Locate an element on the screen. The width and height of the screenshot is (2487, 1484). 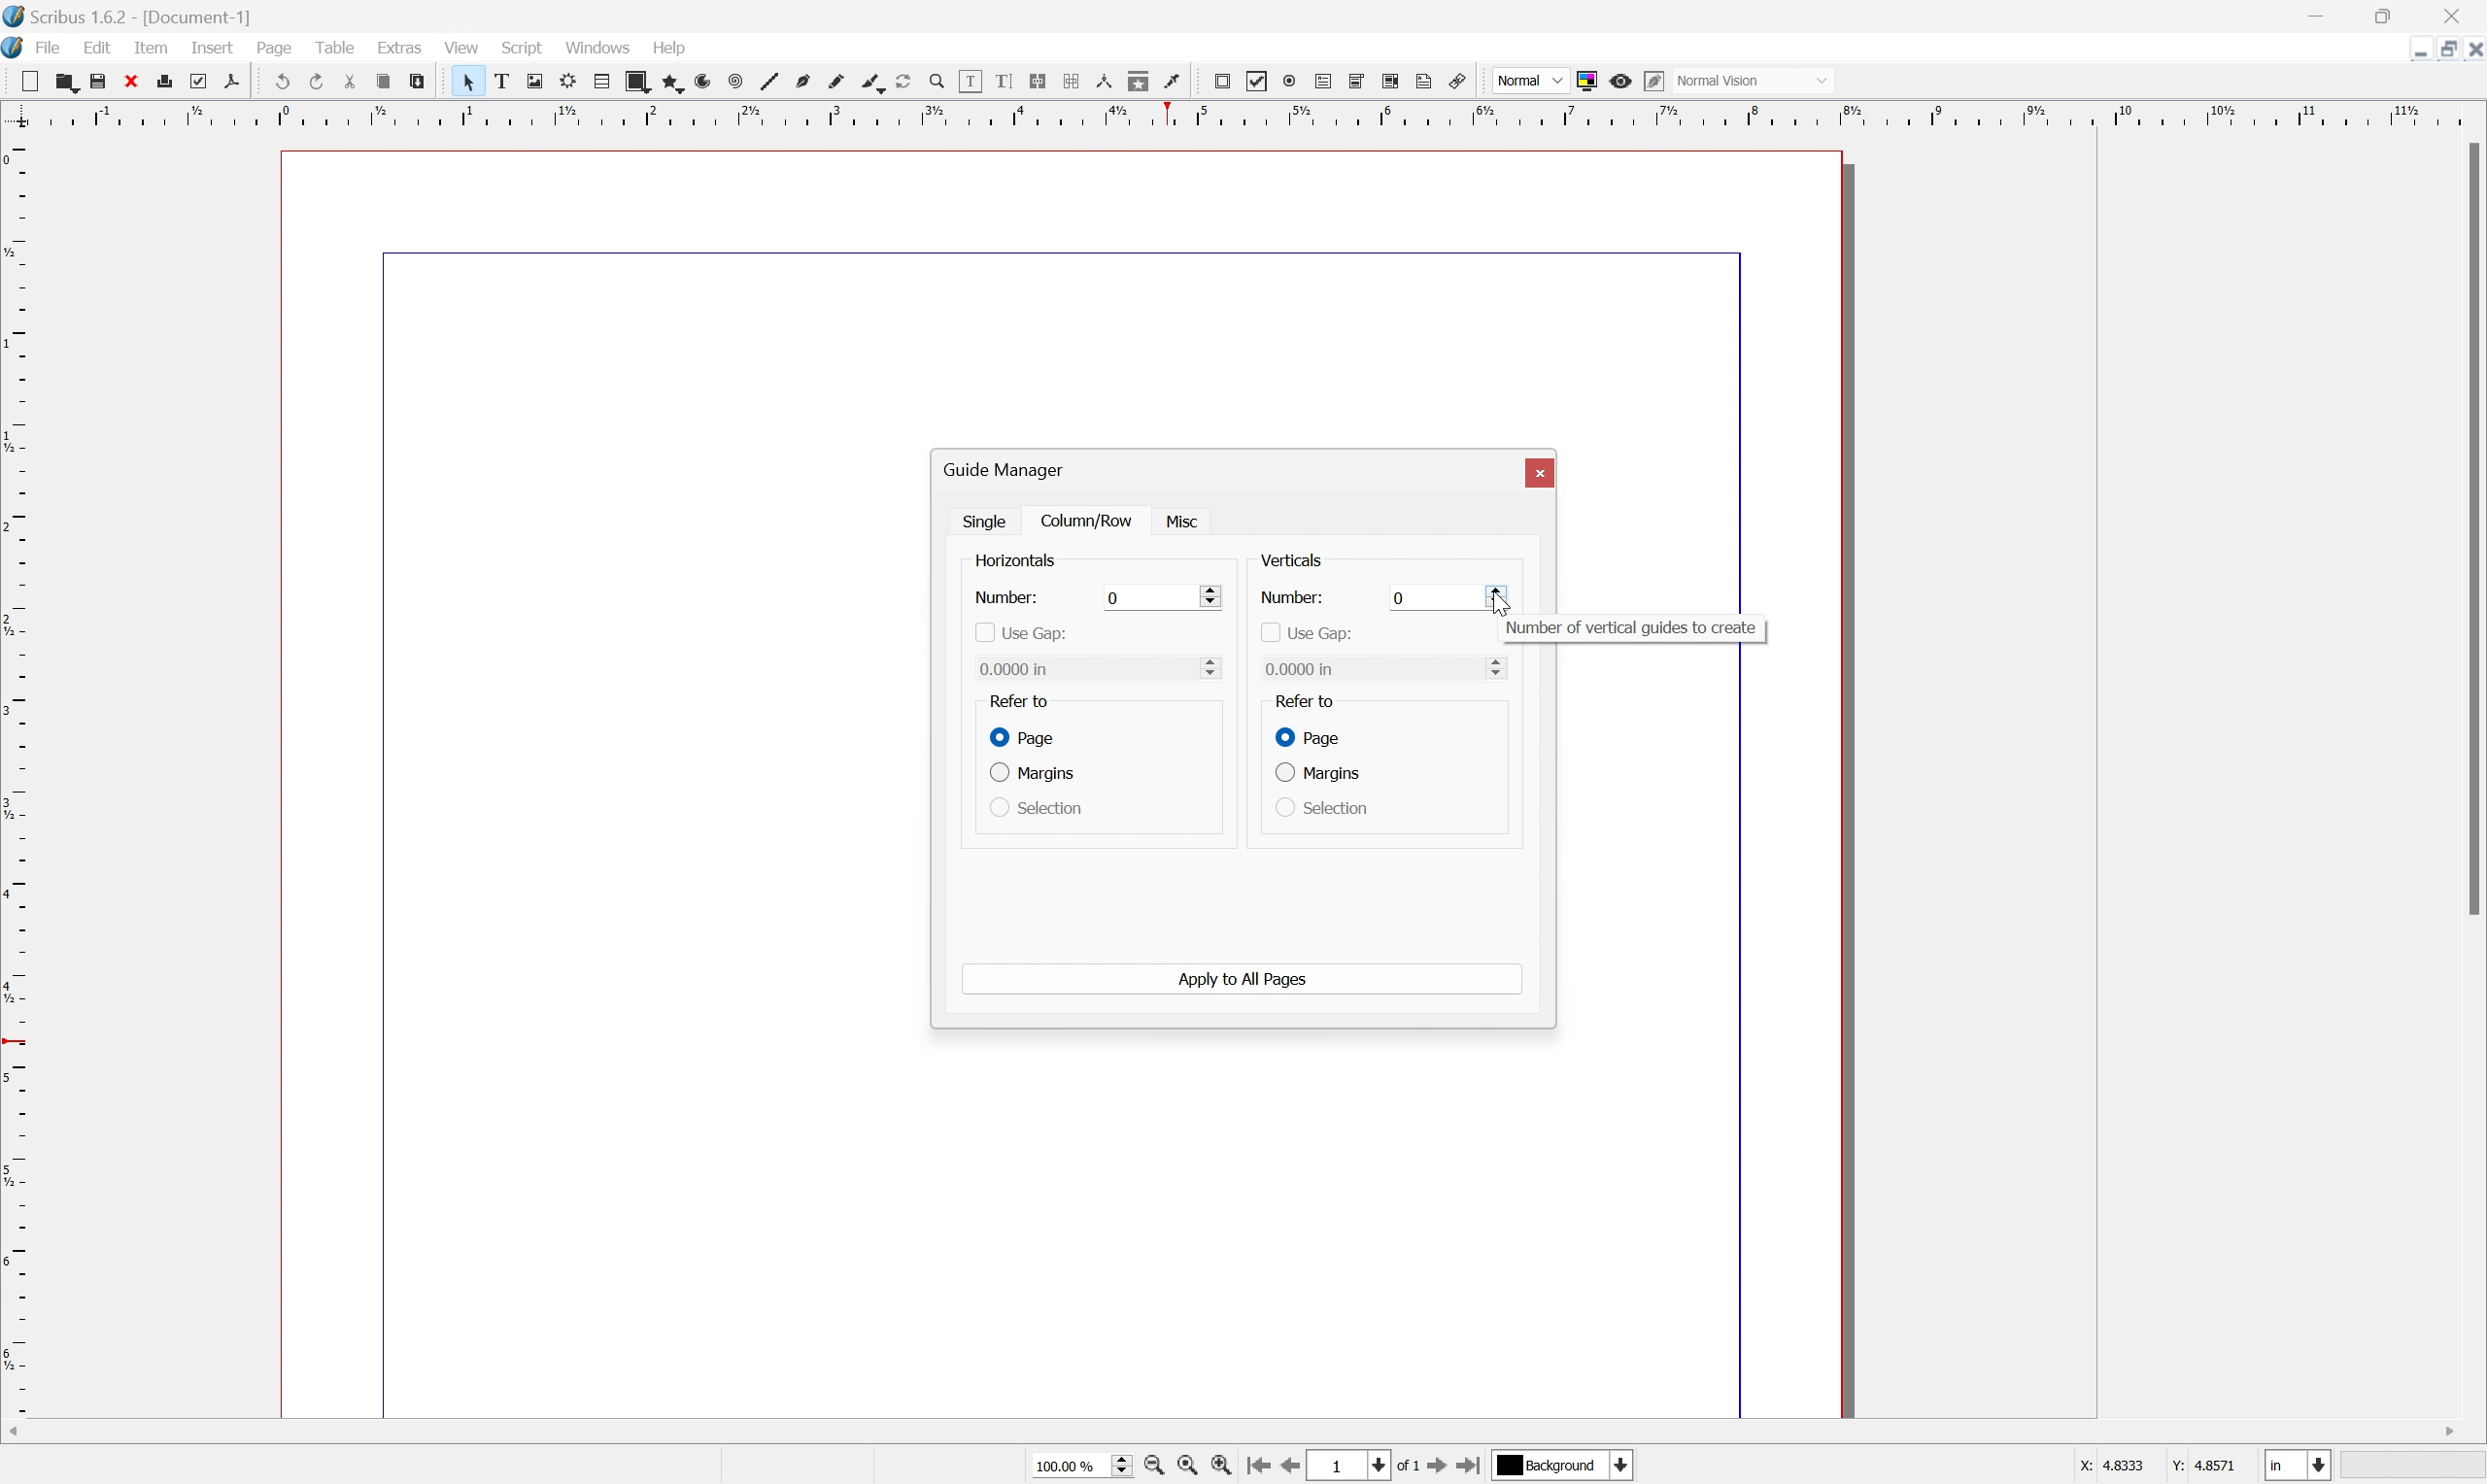
page is located at coordinates (274, 48).